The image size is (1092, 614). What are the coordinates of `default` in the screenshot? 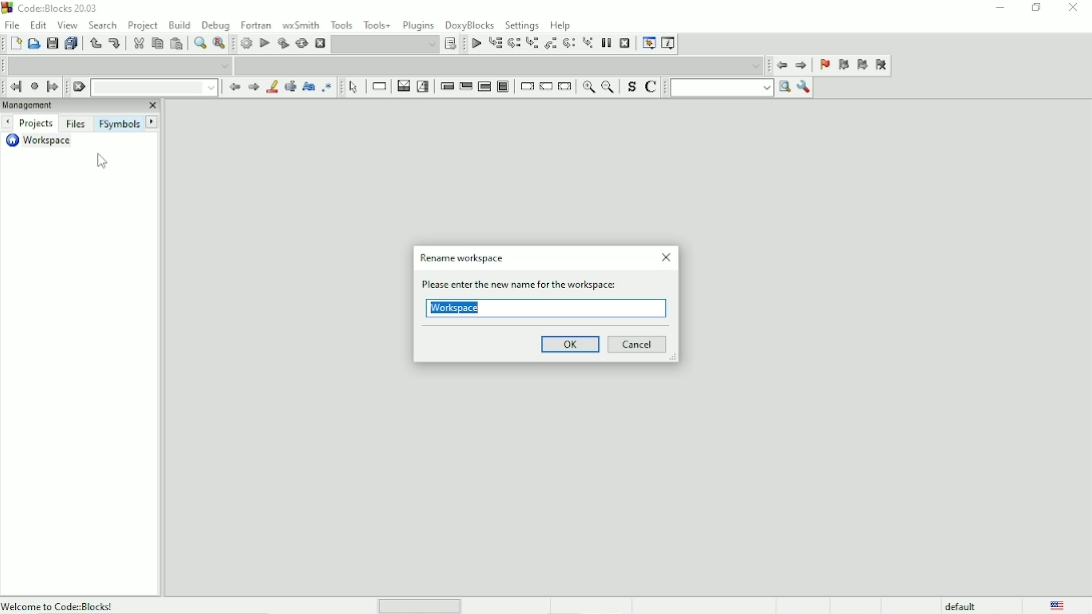 It's located at (962, 605).